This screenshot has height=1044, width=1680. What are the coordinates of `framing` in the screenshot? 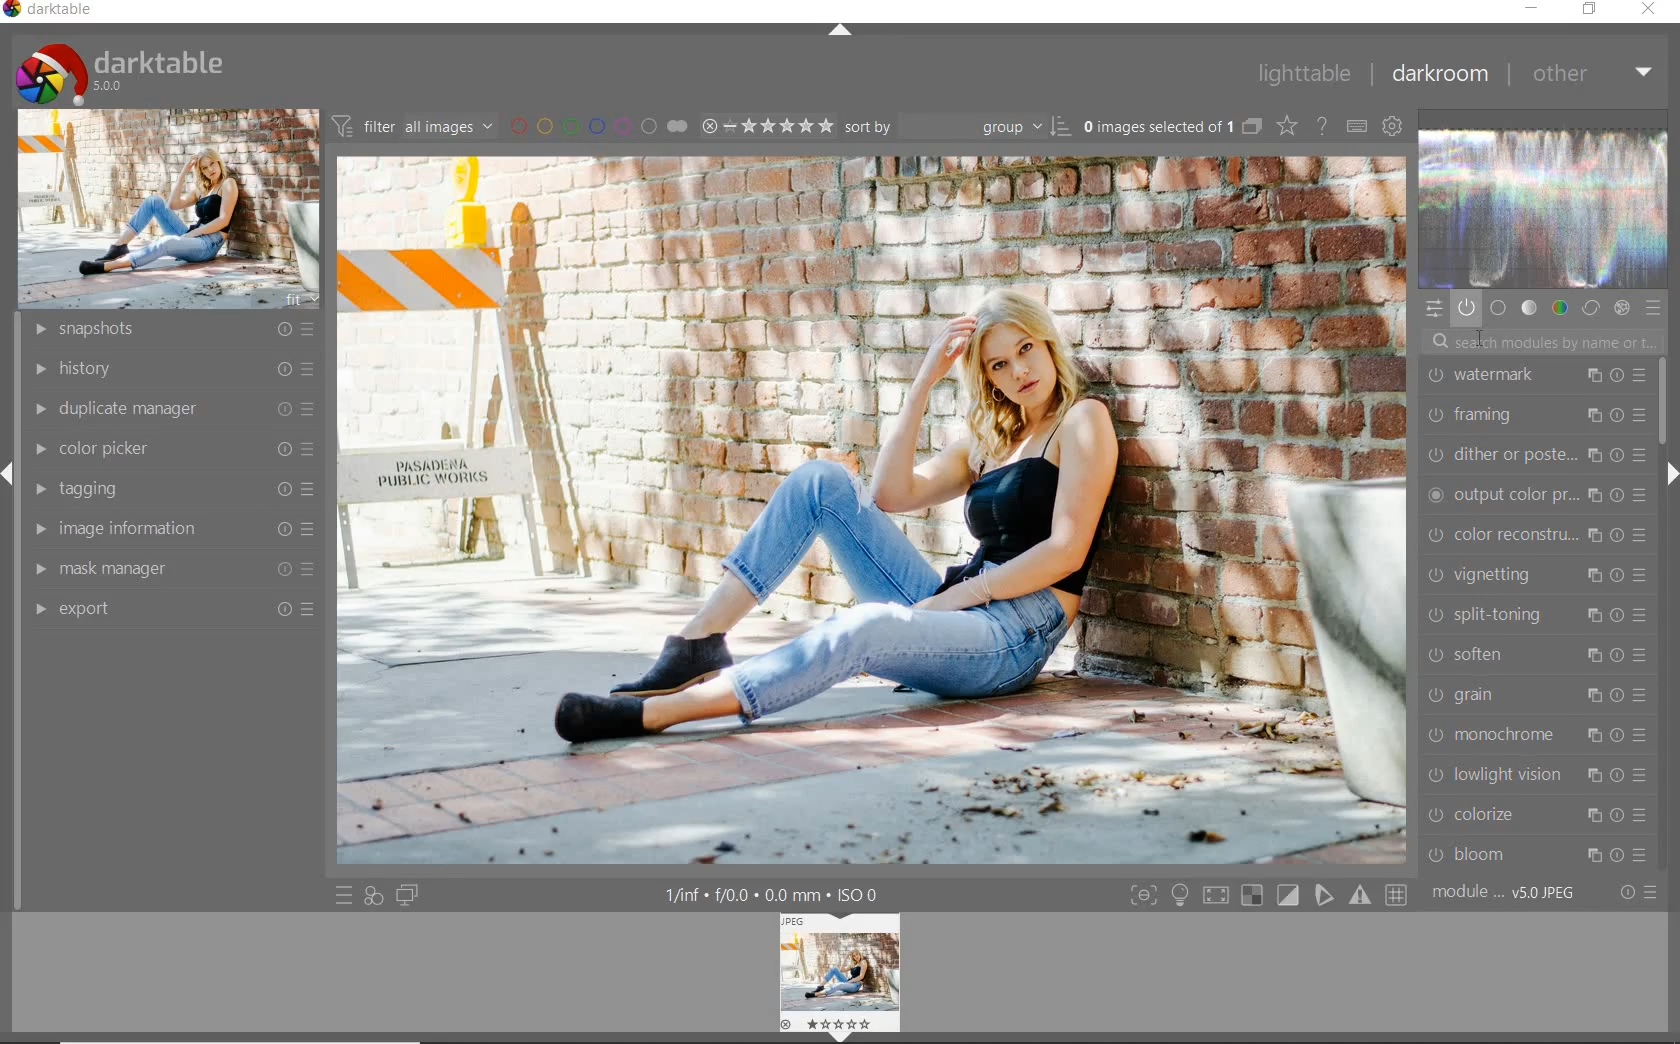 It's located at (1532, 415).